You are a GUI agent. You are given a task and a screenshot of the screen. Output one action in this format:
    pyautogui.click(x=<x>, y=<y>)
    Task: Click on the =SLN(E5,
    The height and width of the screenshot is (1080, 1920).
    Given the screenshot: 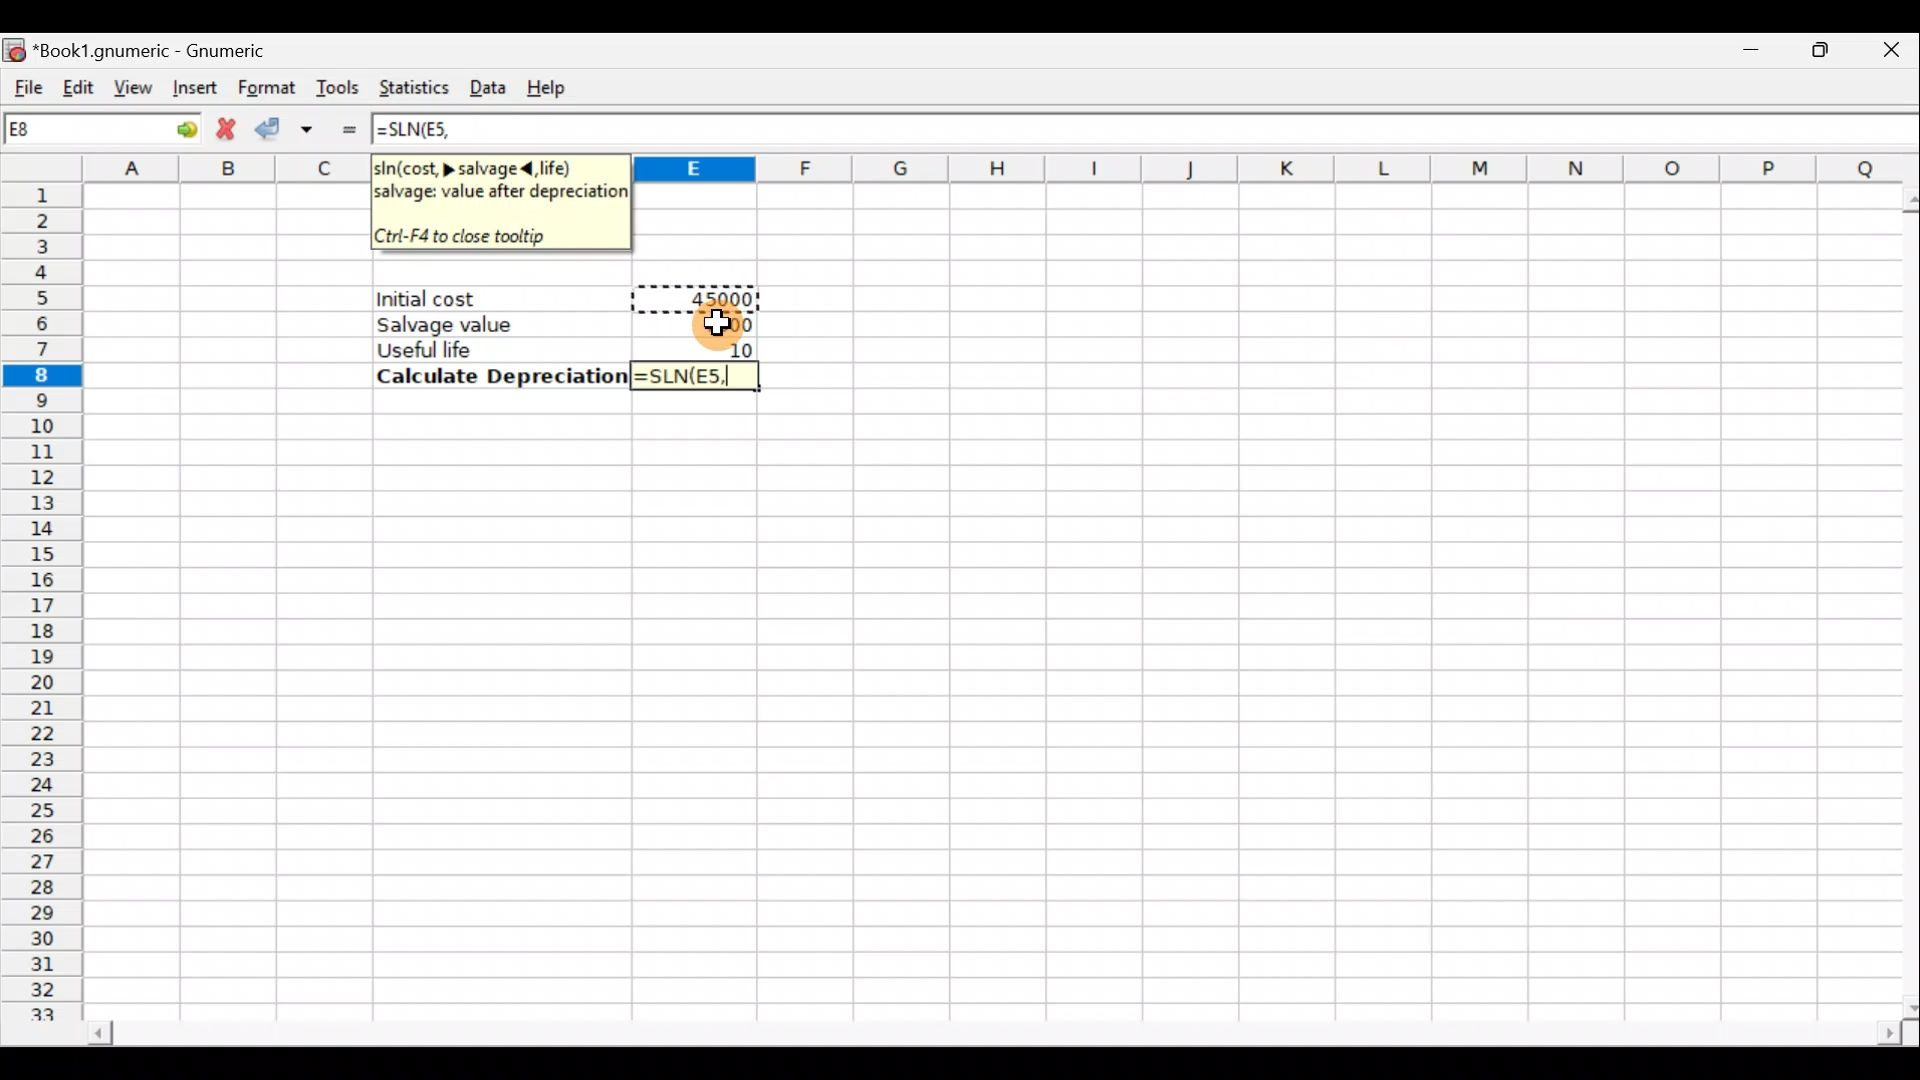 What is the action you would take?
    pyautogui.click(x=425, y=131)
    